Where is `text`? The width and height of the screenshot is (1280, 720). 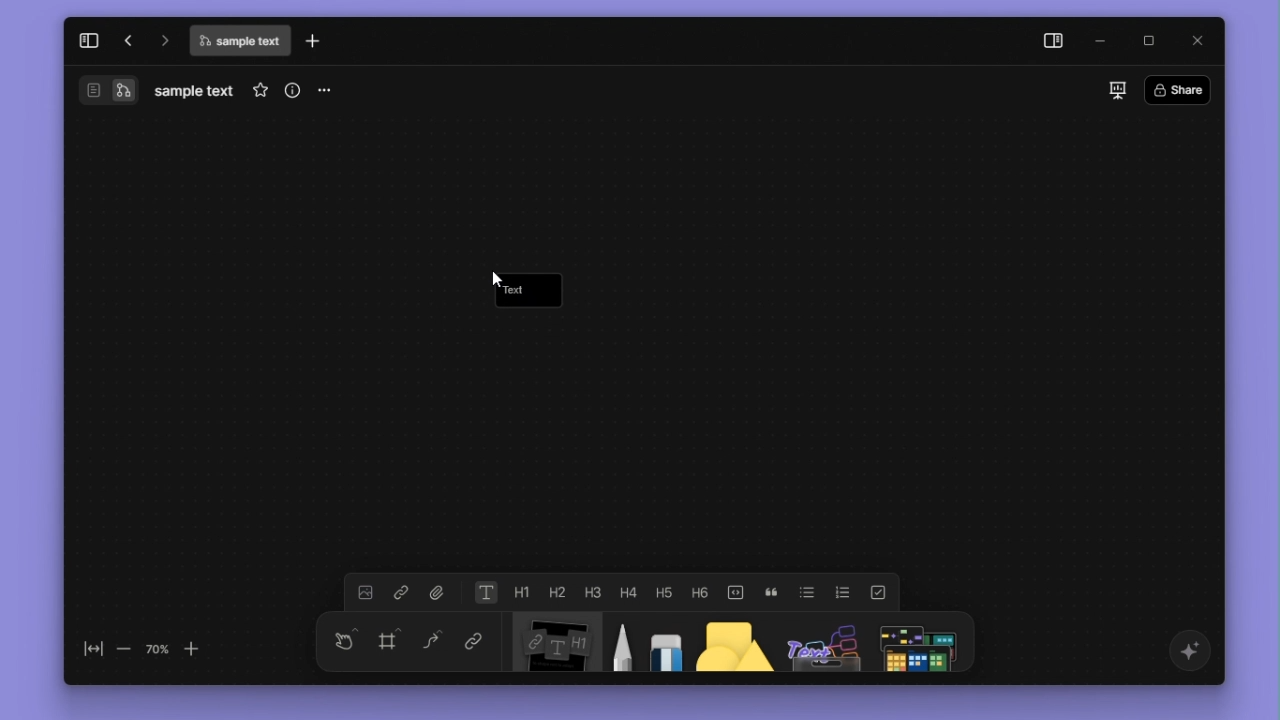
text is located at coordinates (485, 593).